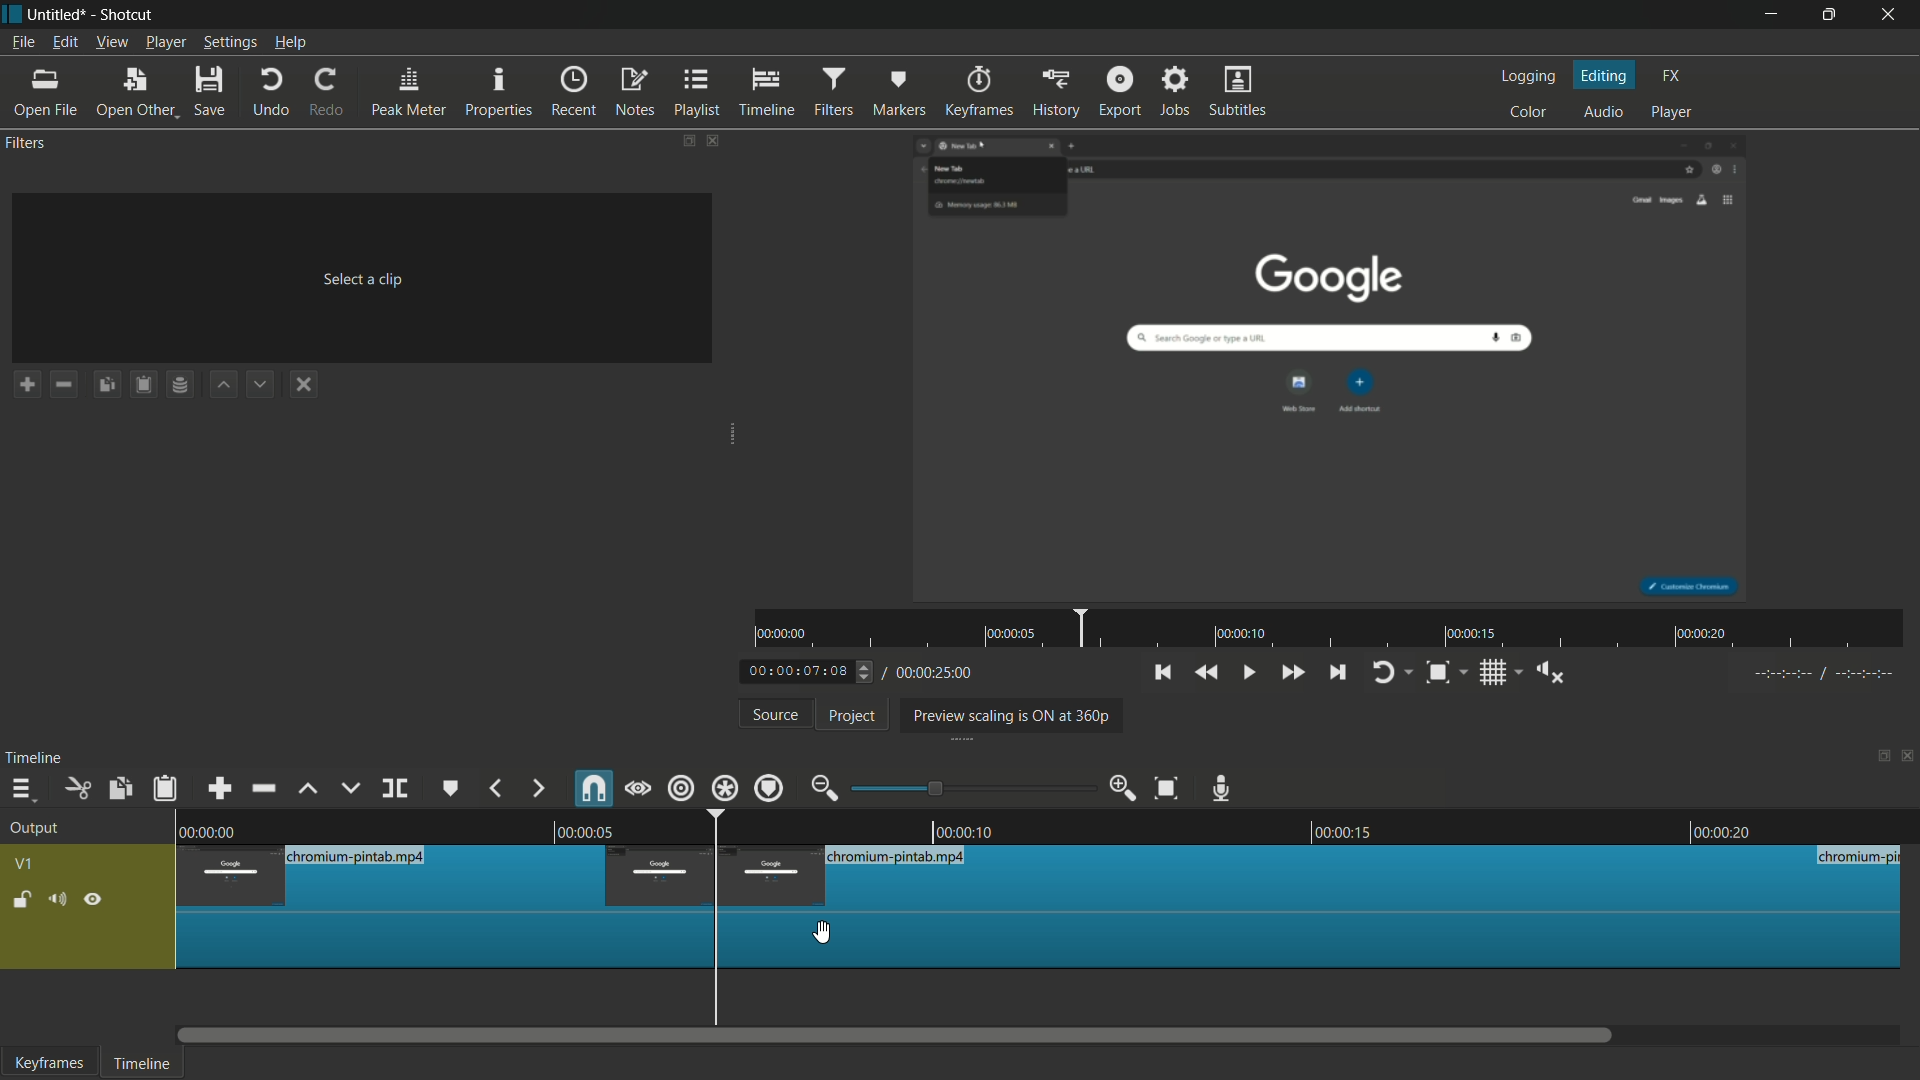 The image size is (1920, 1080). Describe the element at coordinates (42, 92) in the screenshot. I see `open file` at that location.